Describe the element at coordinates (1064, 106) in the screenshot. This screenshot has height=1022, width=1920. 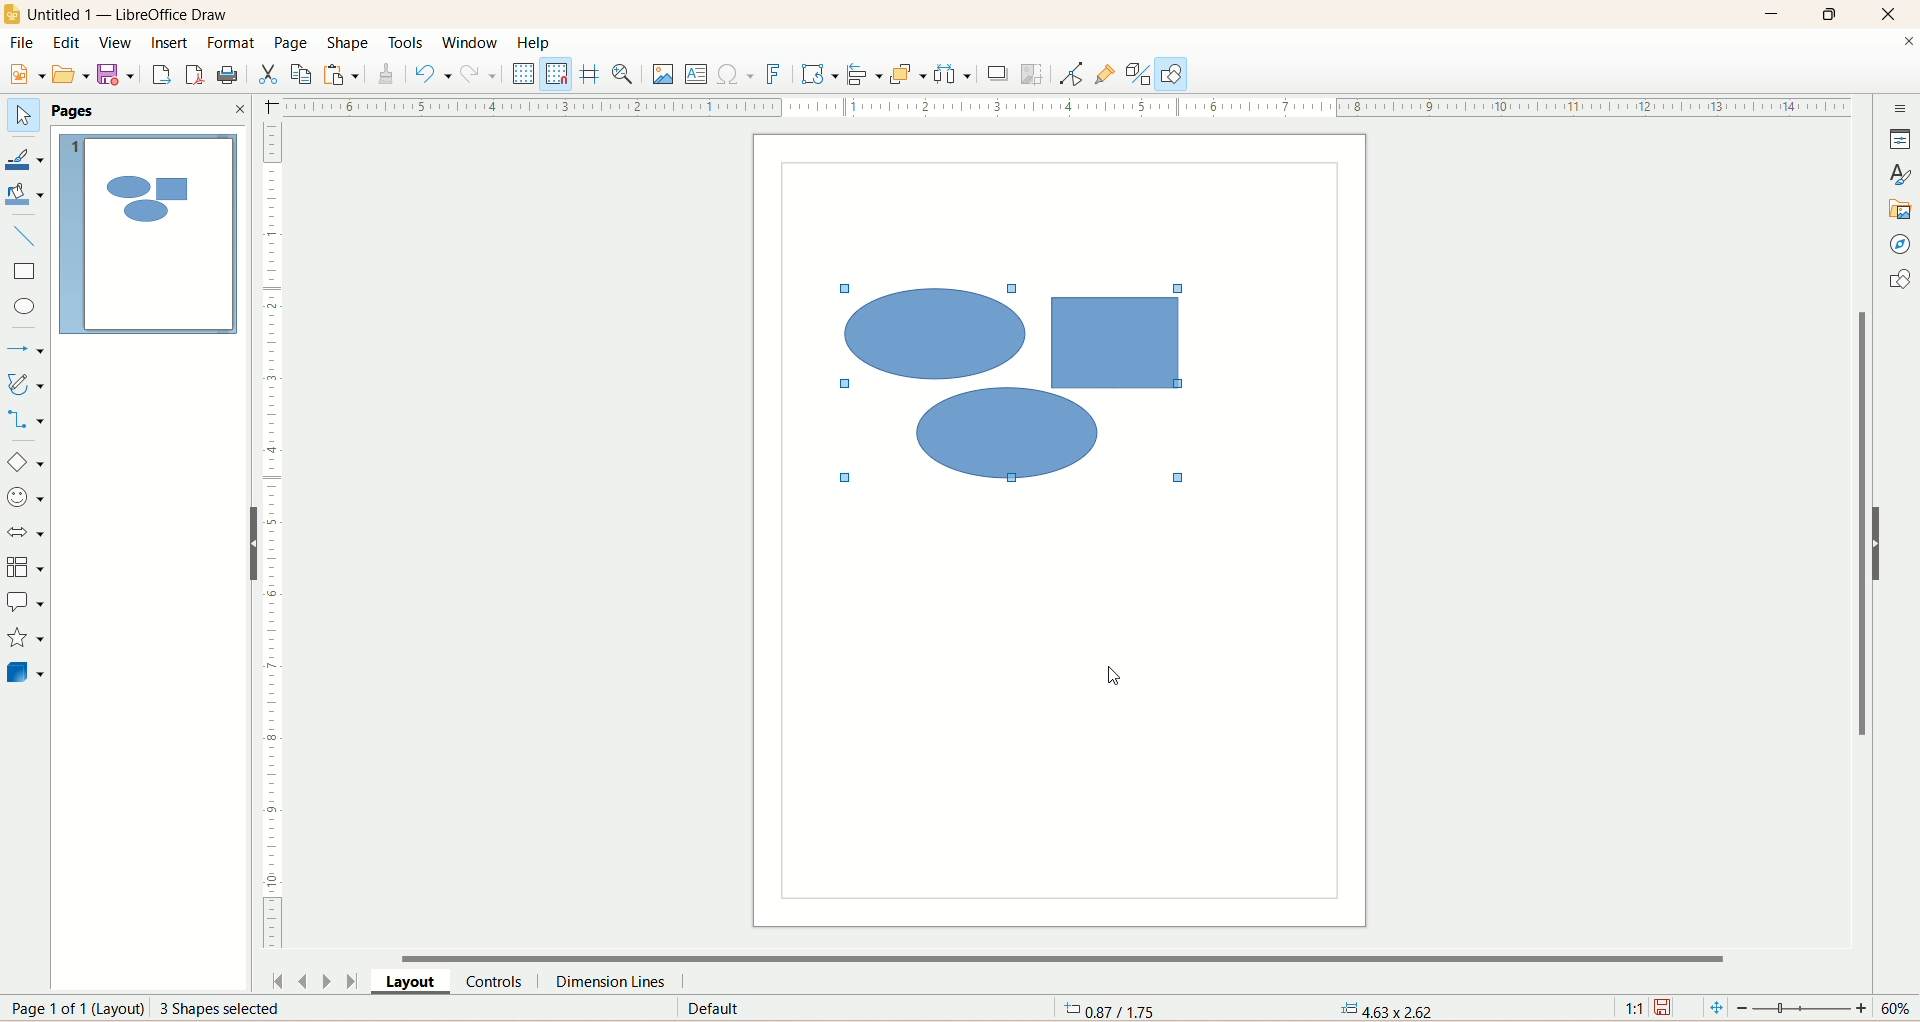
I see `scale bar` at that location.